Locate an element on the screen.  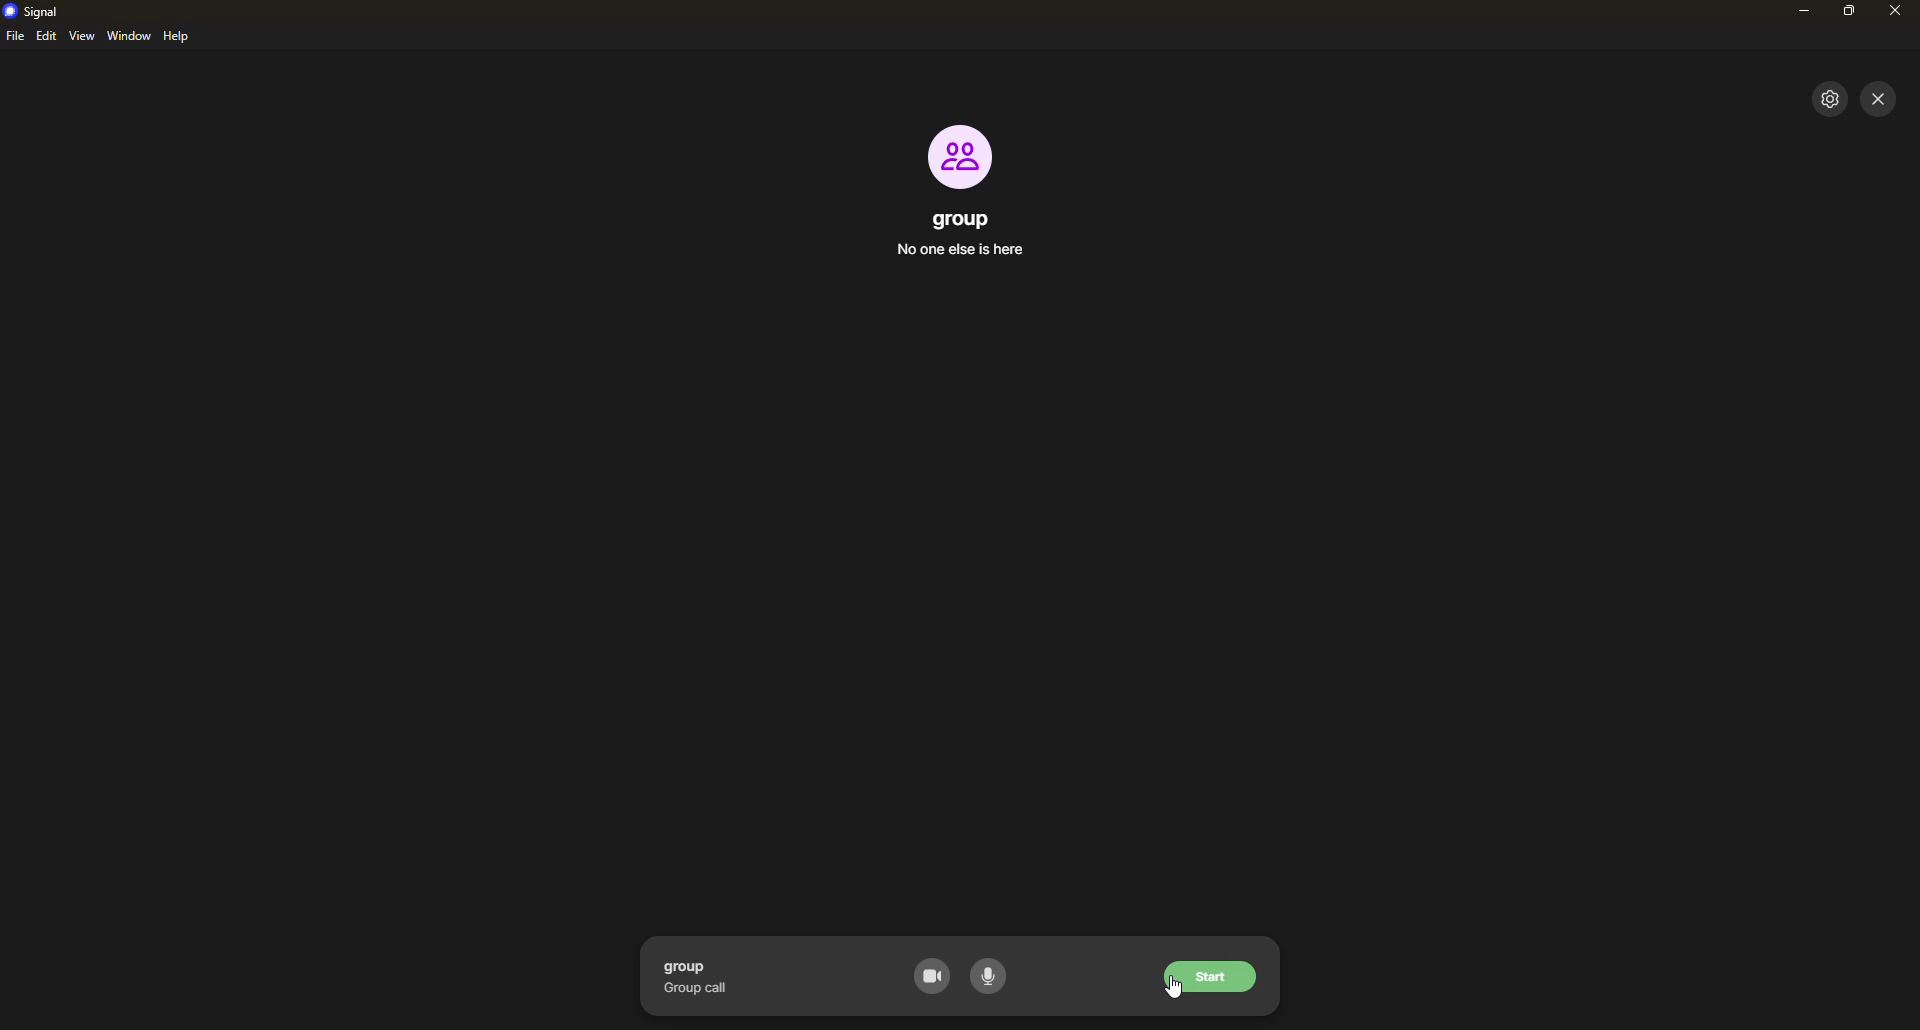
maximize is located at coordinates (1851, 11).